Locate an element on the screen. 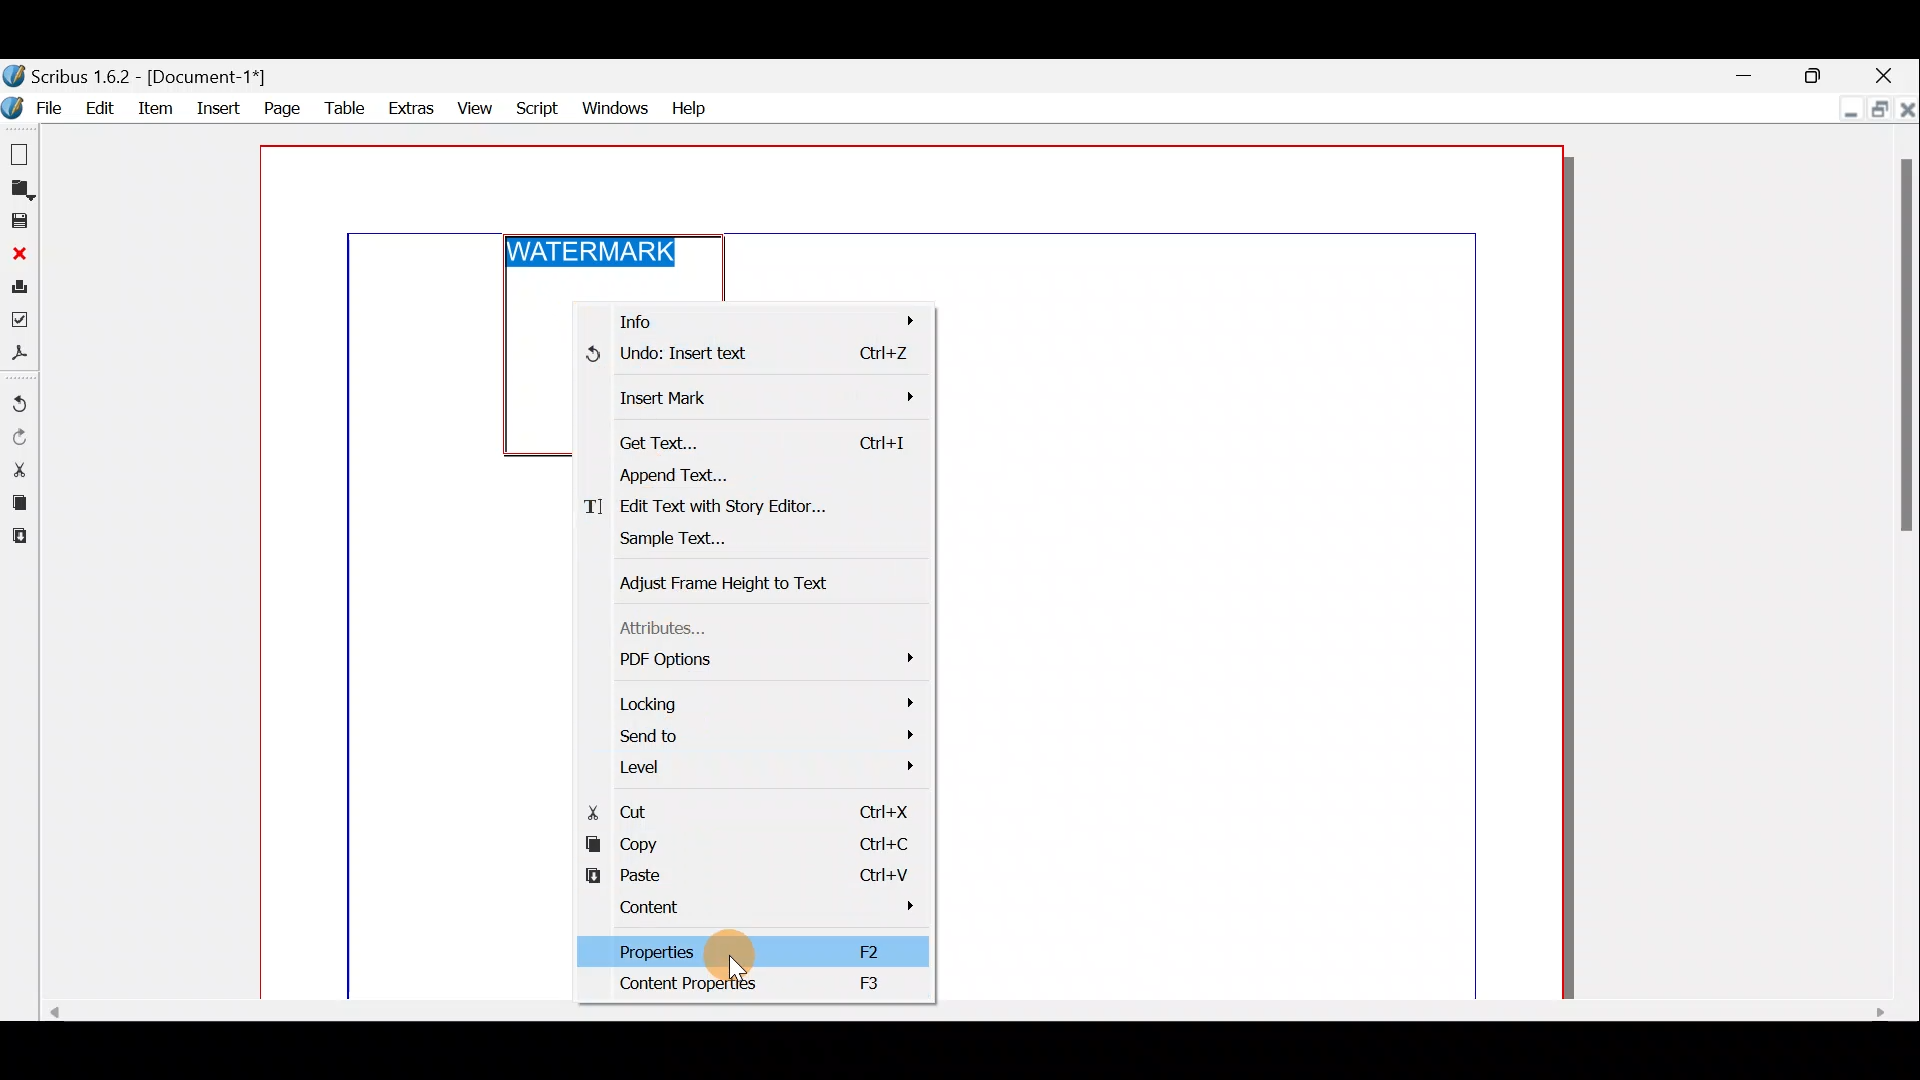 The image size is (1920, 1080). Content Properties is located at coordinates (761, 985).